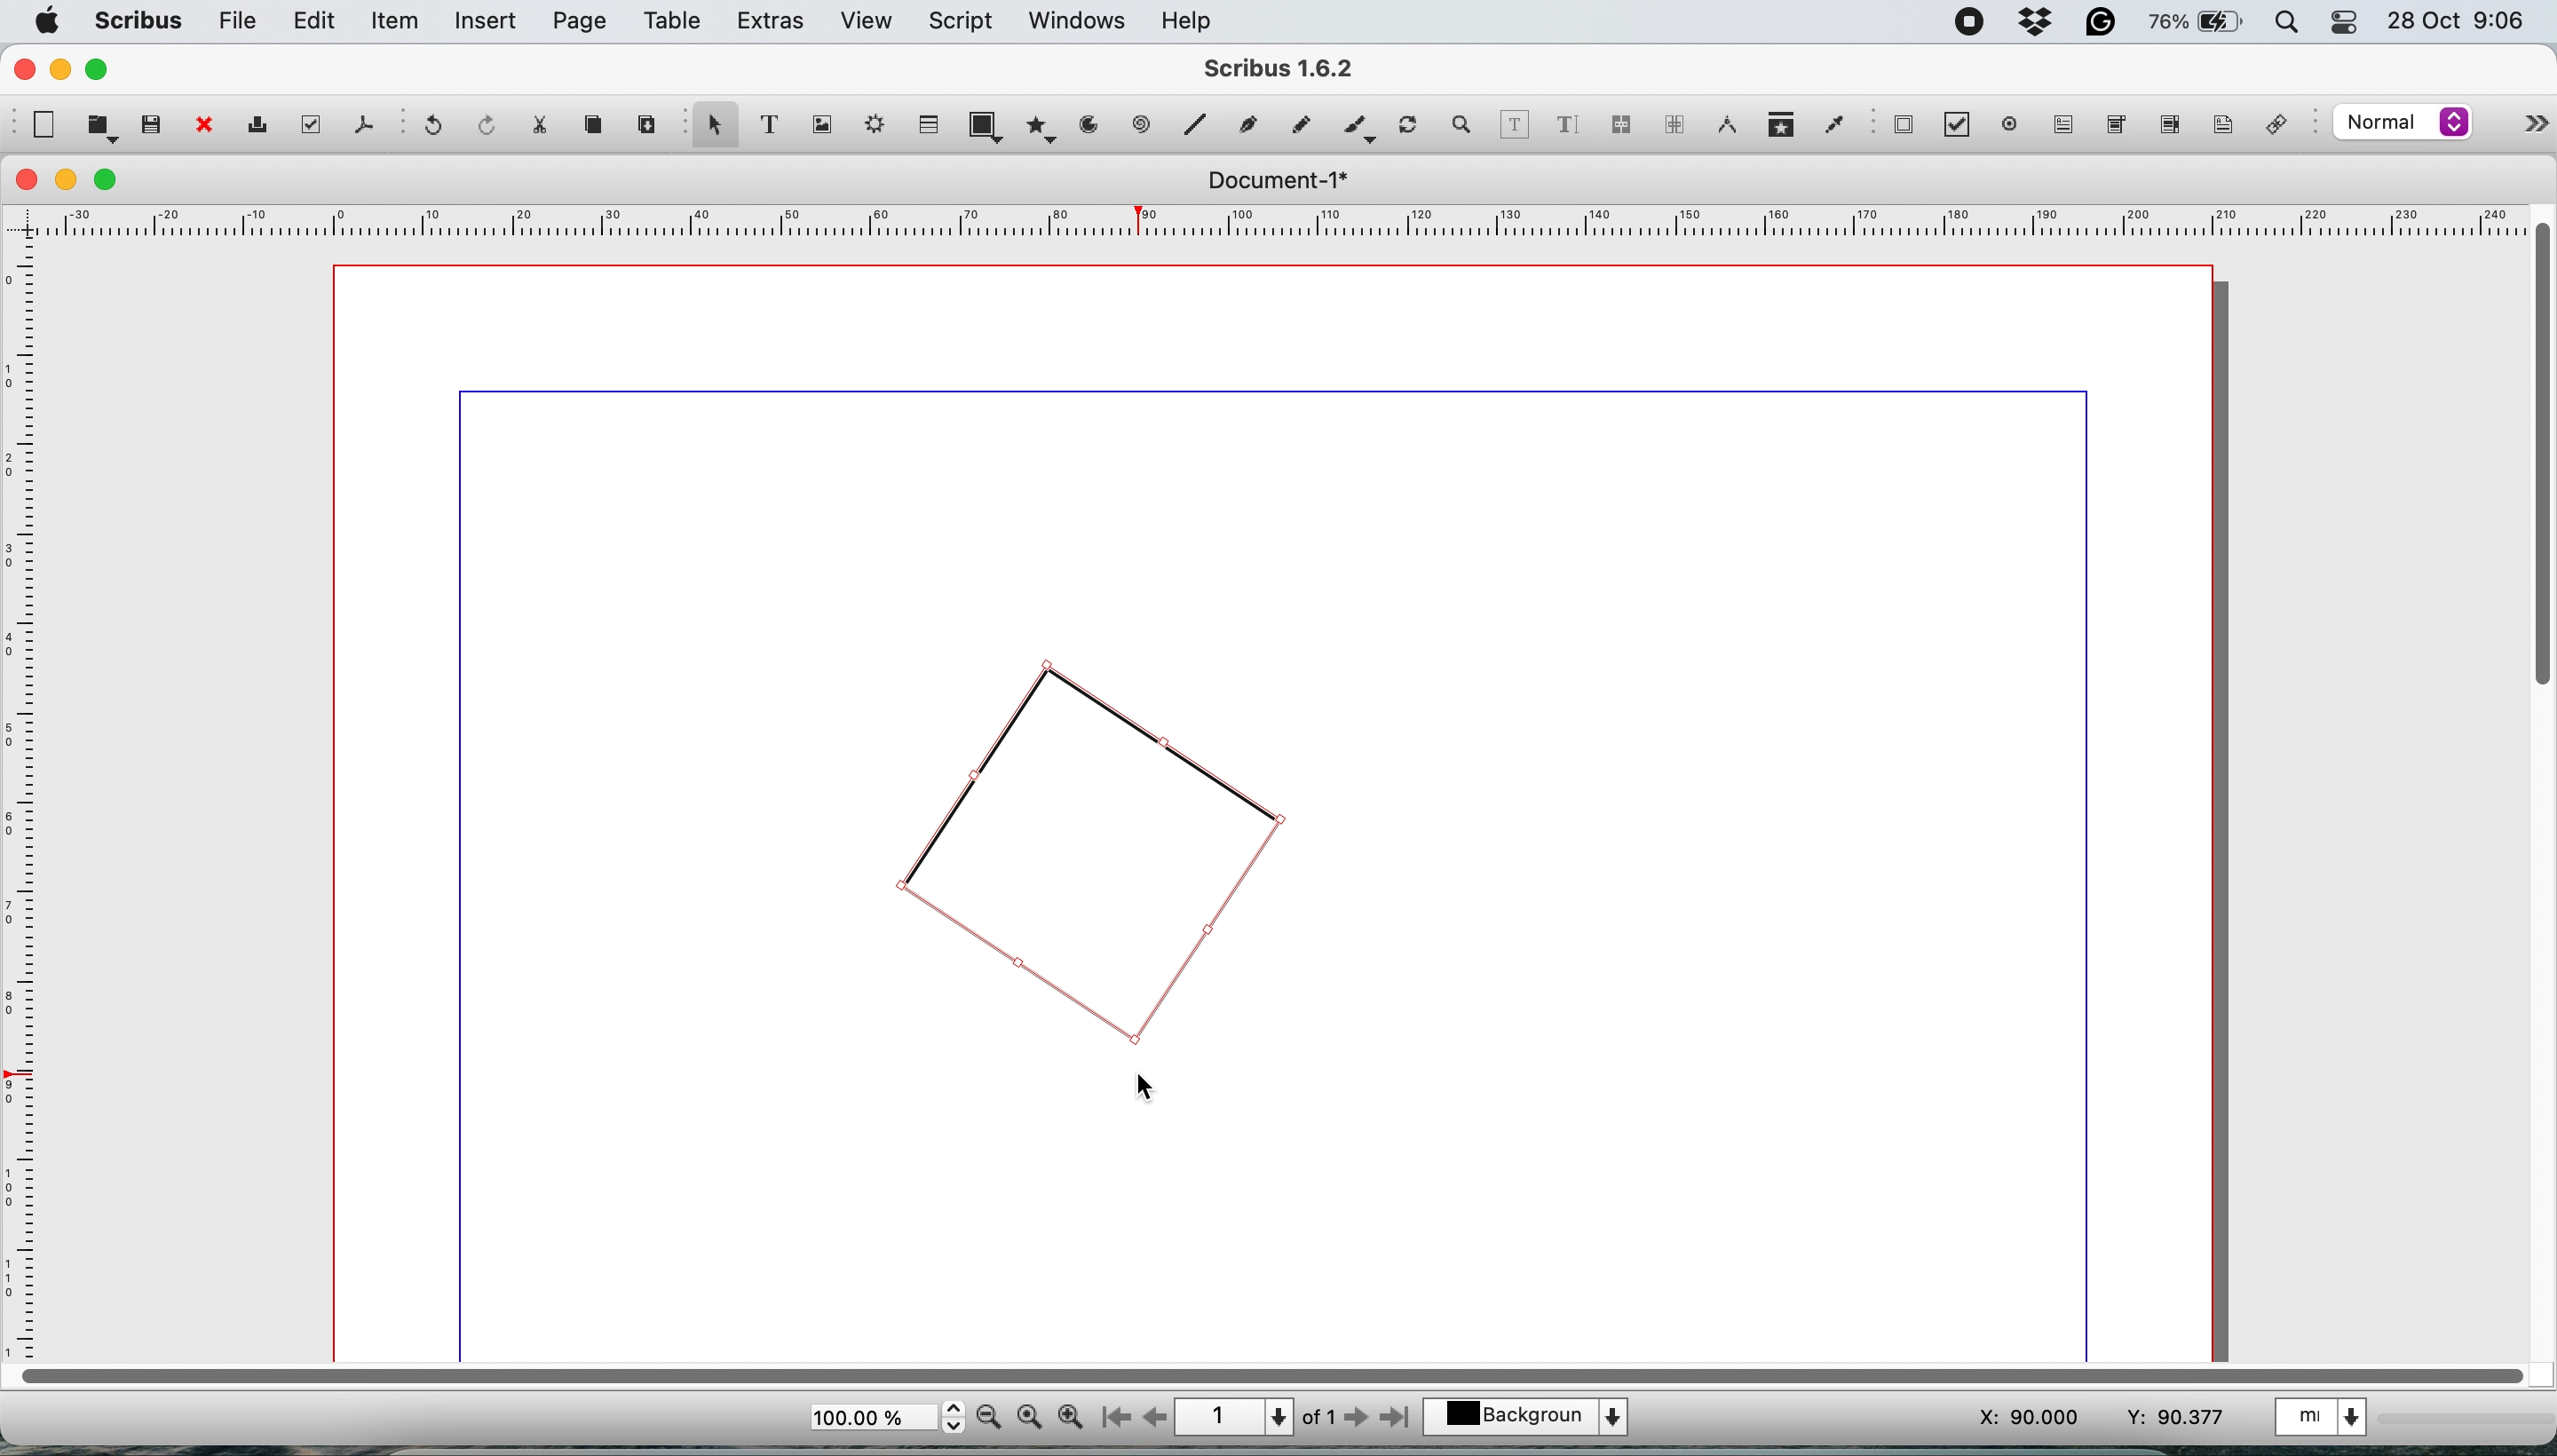 This screenshot has width=2557, height=1456. I want to click on grammarly, so click(2103, 22).